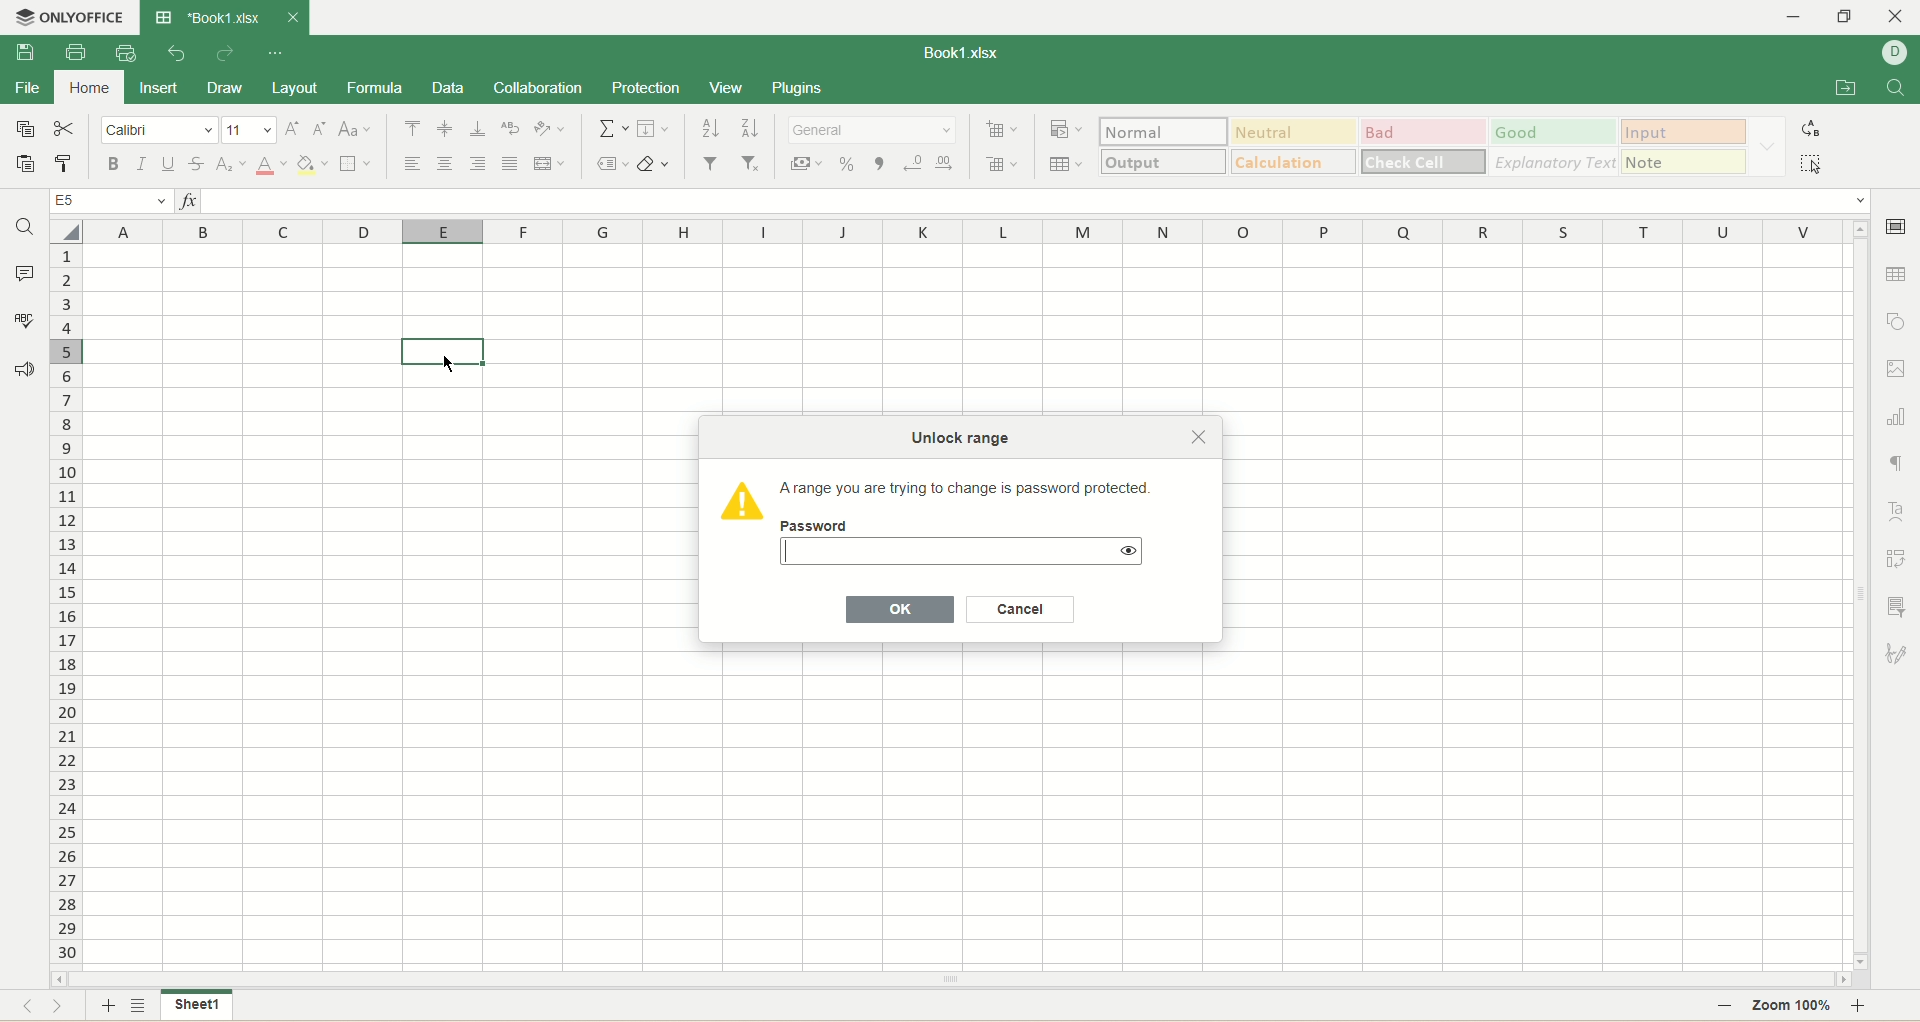 This screenshot has width=1920, height=1022. What do you see at coordinates (510, 166) in the screenshot?
I see `justified` at bounding box center [510, 166].